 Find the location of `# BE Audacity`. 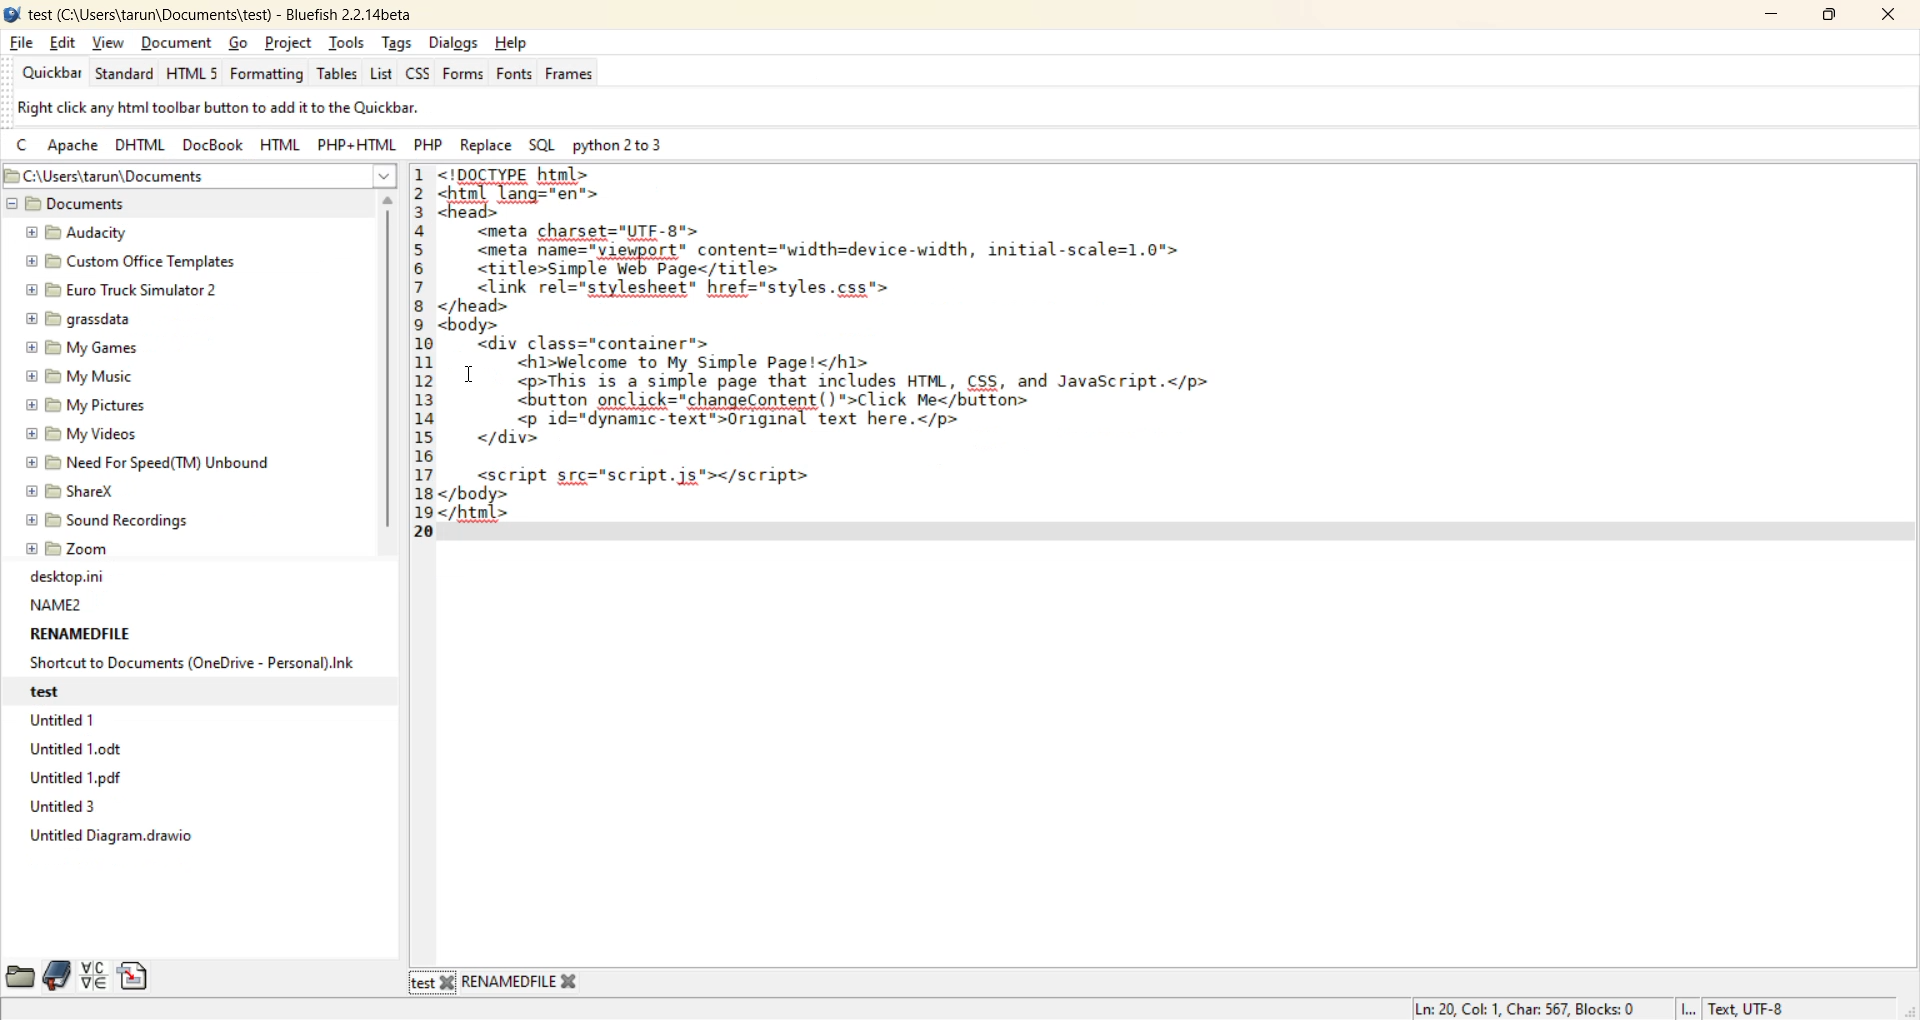

# BE Audacity is located at coordinates (85, 231).